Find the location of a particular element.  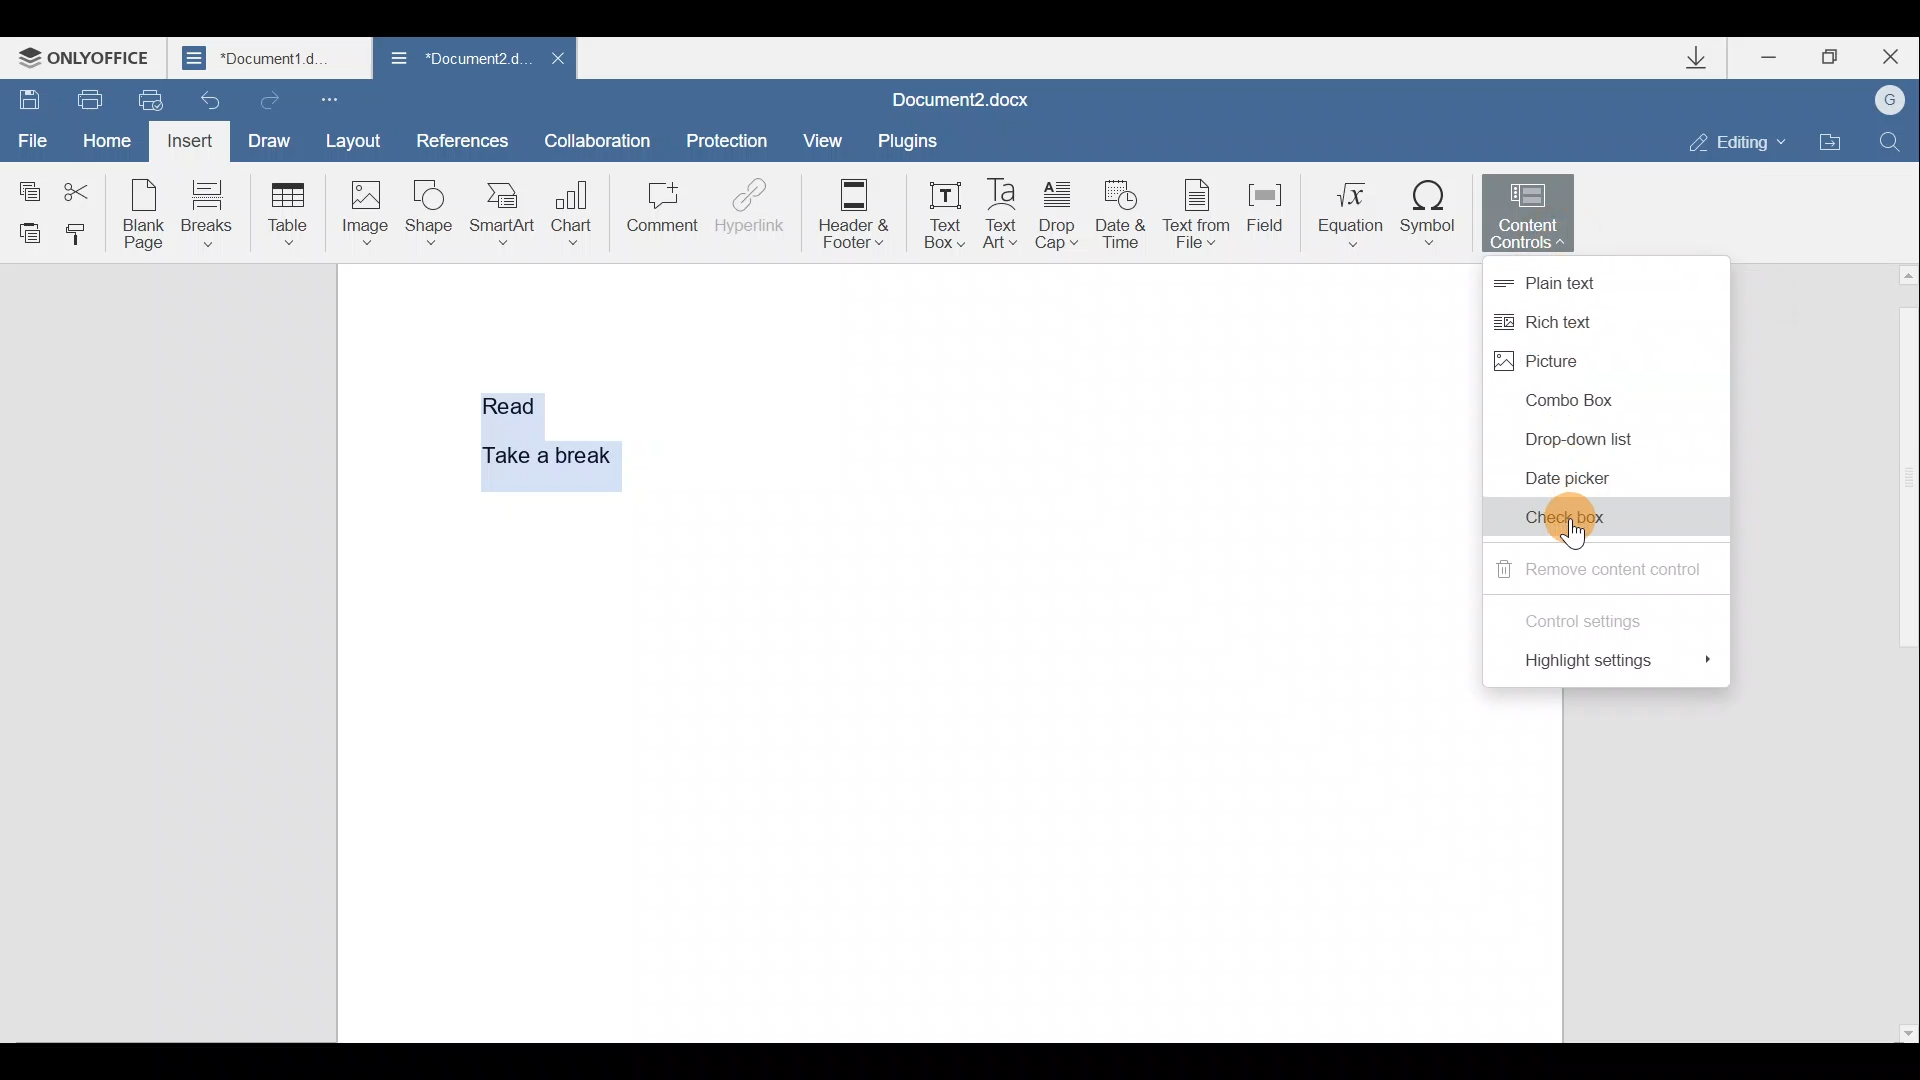

Find is located at coordinates (1892, 139).